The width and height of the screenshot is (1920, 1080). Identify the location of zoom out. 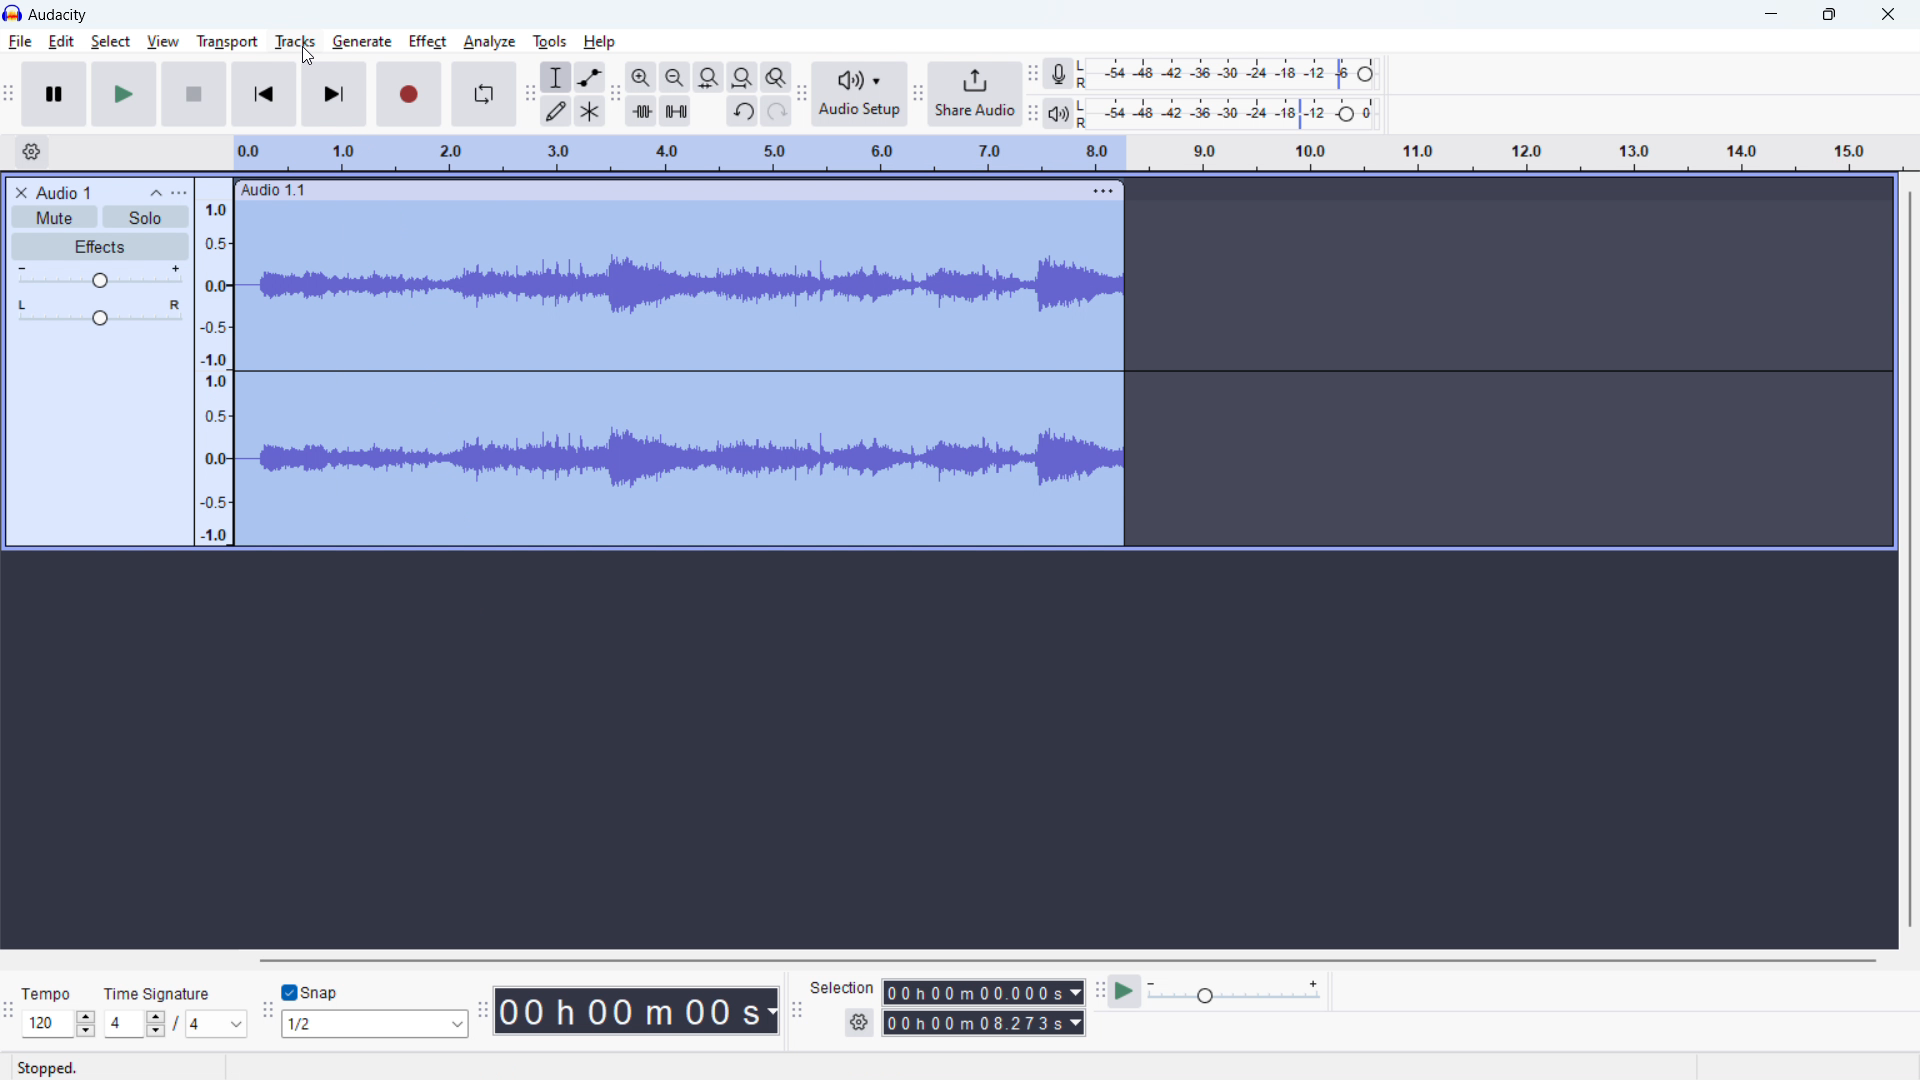
(673, 77).